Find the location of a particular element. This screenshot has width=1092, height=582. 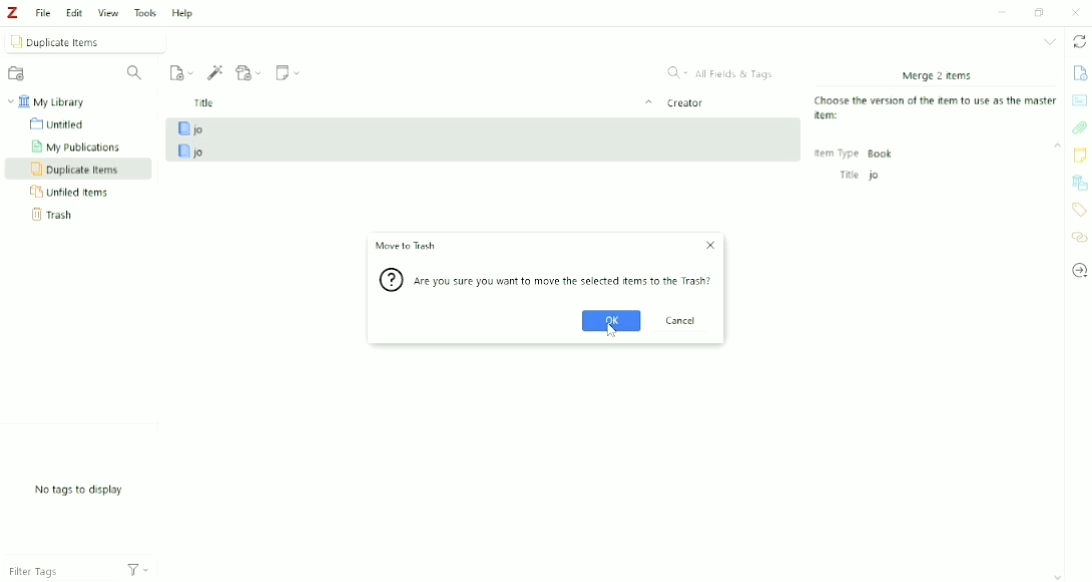

Collapse section is located at coordinates (1057, 146).